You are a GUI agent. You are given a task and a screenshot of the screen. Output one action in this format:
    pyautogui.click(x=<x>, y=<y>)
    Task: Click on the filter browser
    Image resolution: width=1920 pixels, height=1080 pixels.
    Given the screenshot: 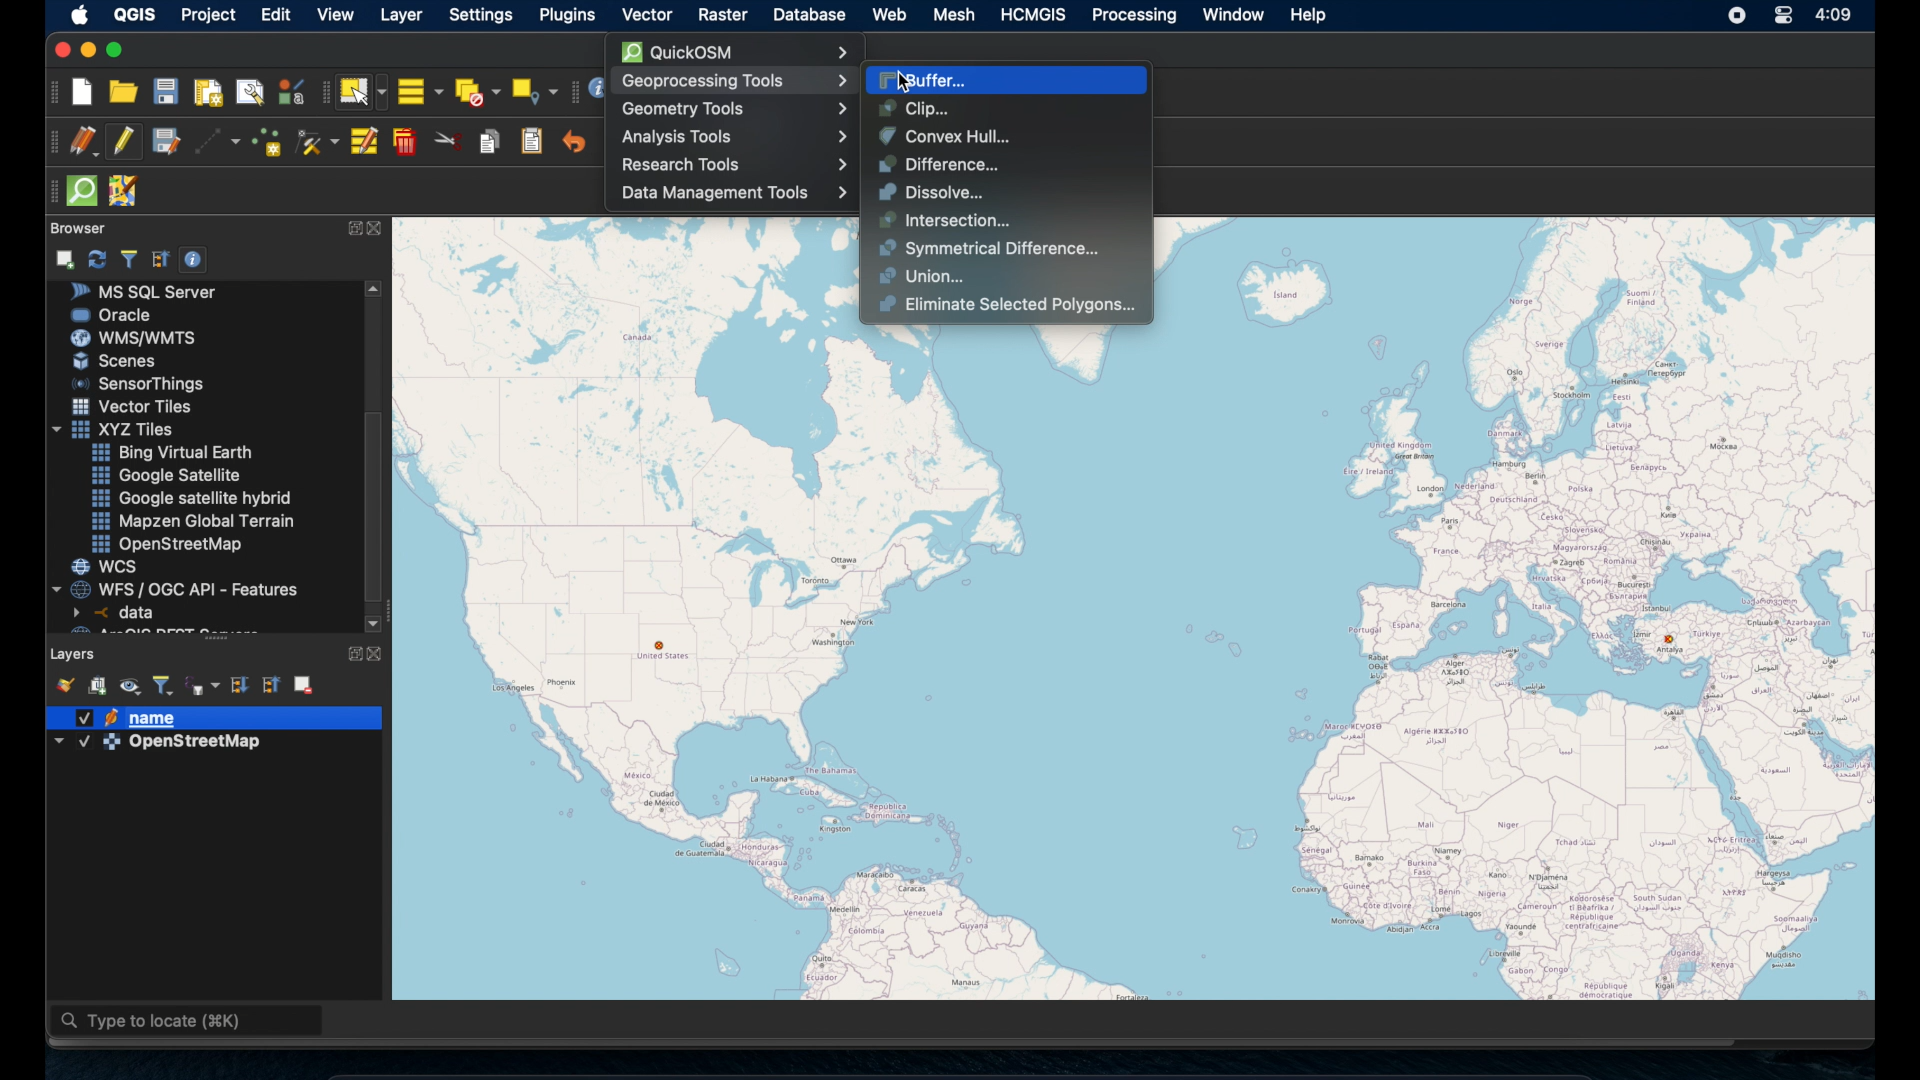 What is the action you would take?
    pyautogui.click(x=128, y=258)
    